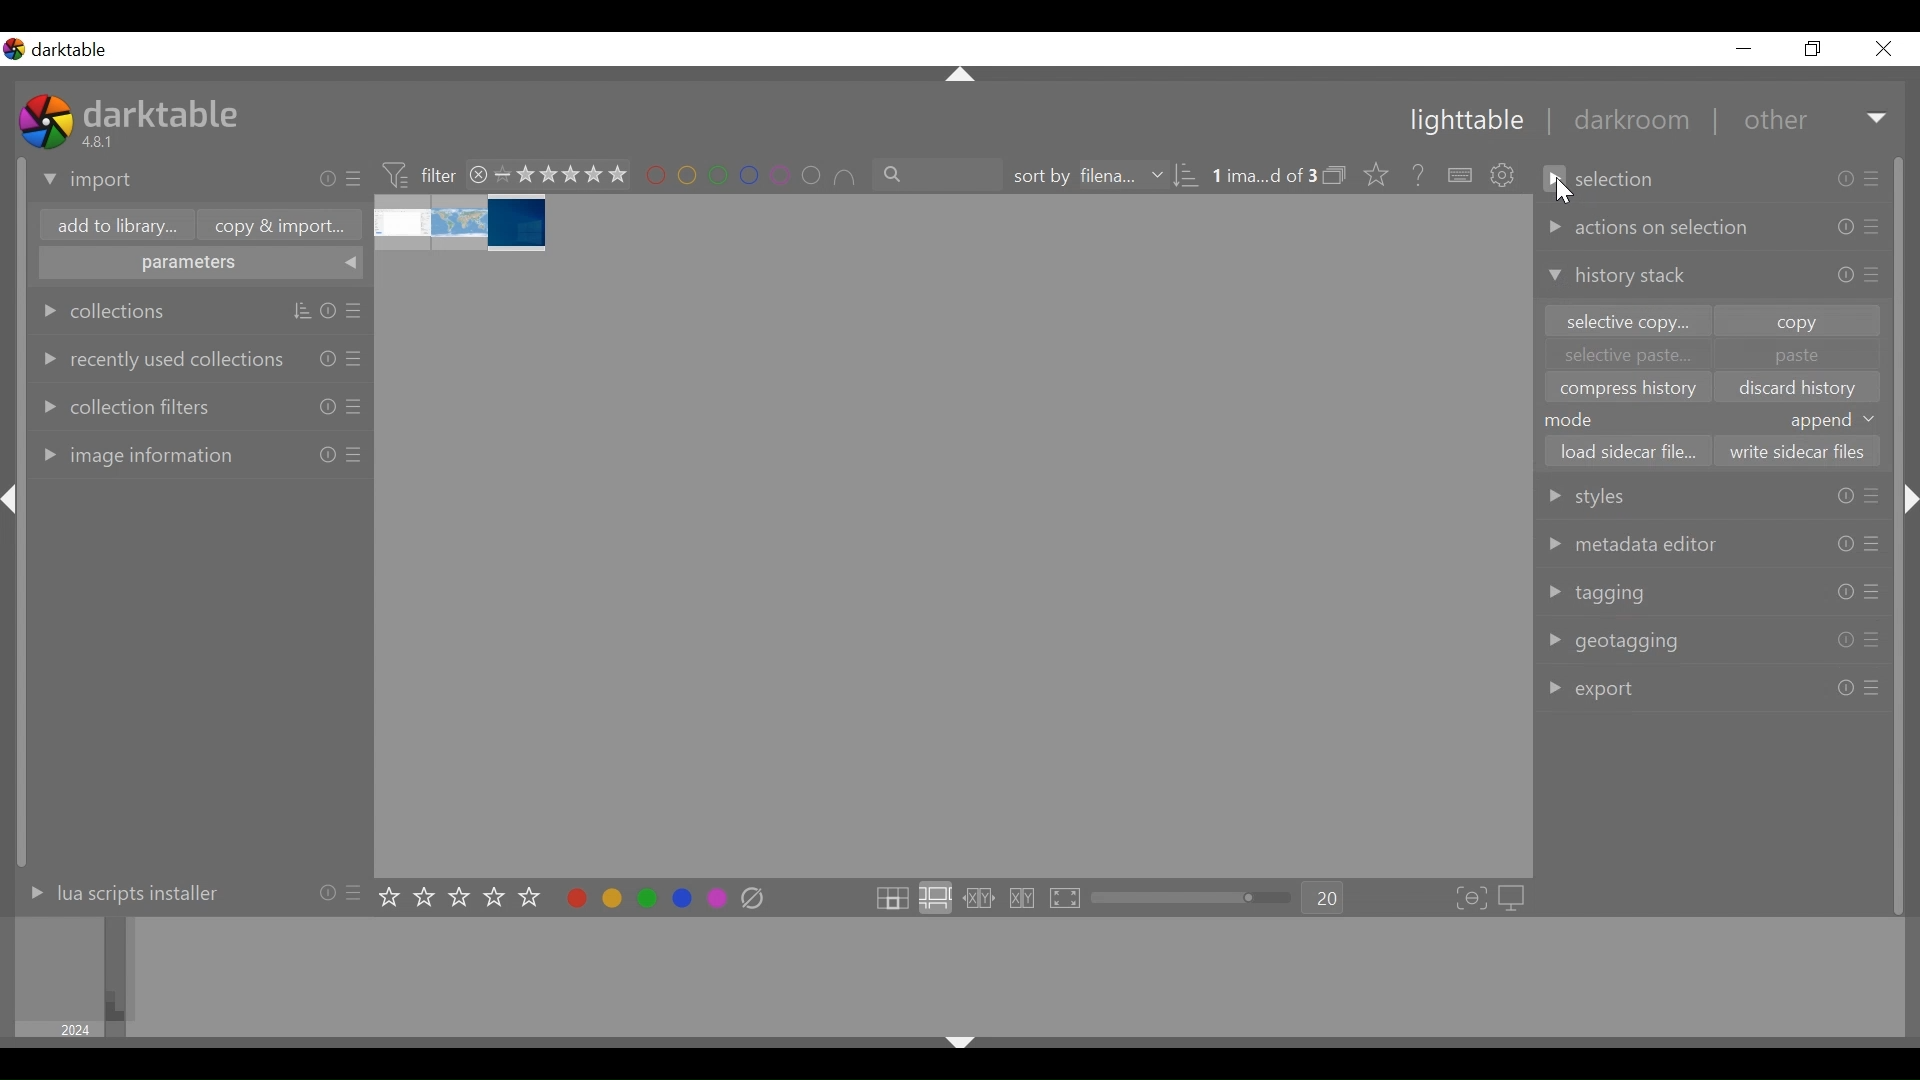  What do you see at coordinates (302, 312) in the screenshot?
I see `sorting` at bounding box center [302, 312].